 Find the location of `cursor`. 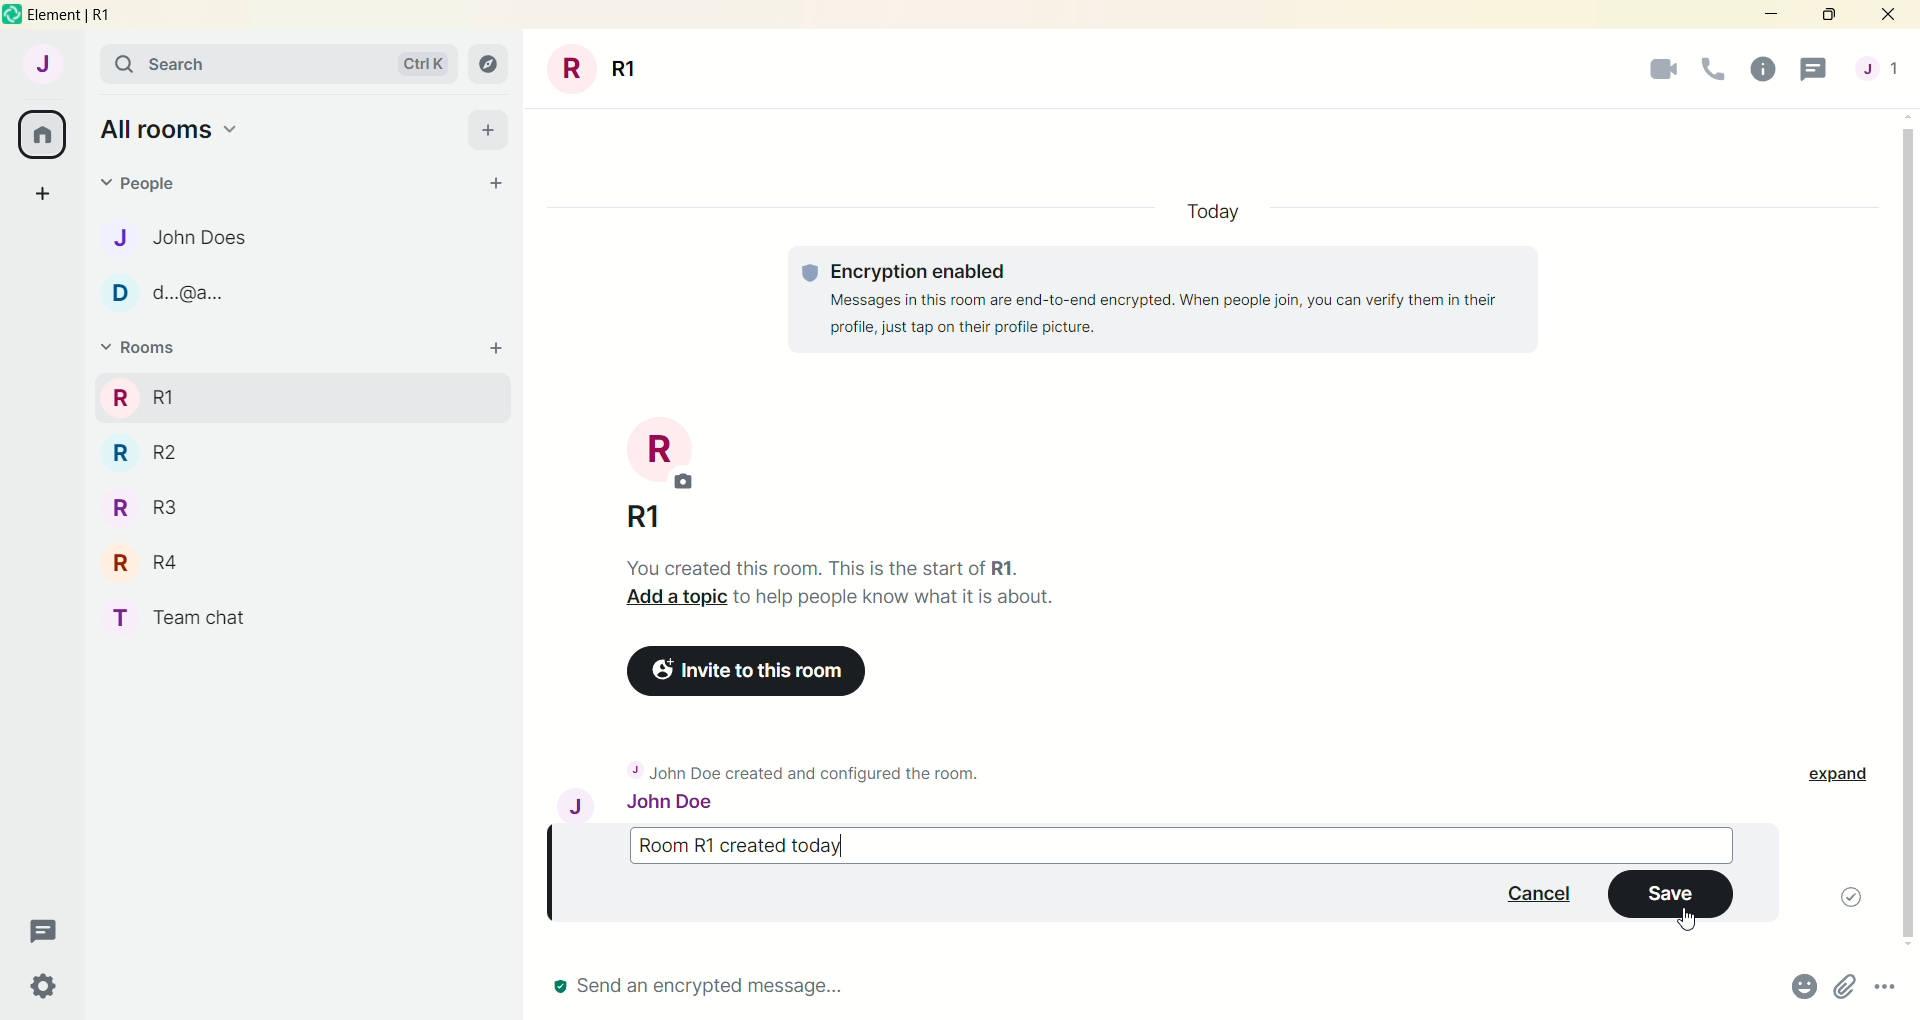

cursor is located at coordinates (1688, 919).